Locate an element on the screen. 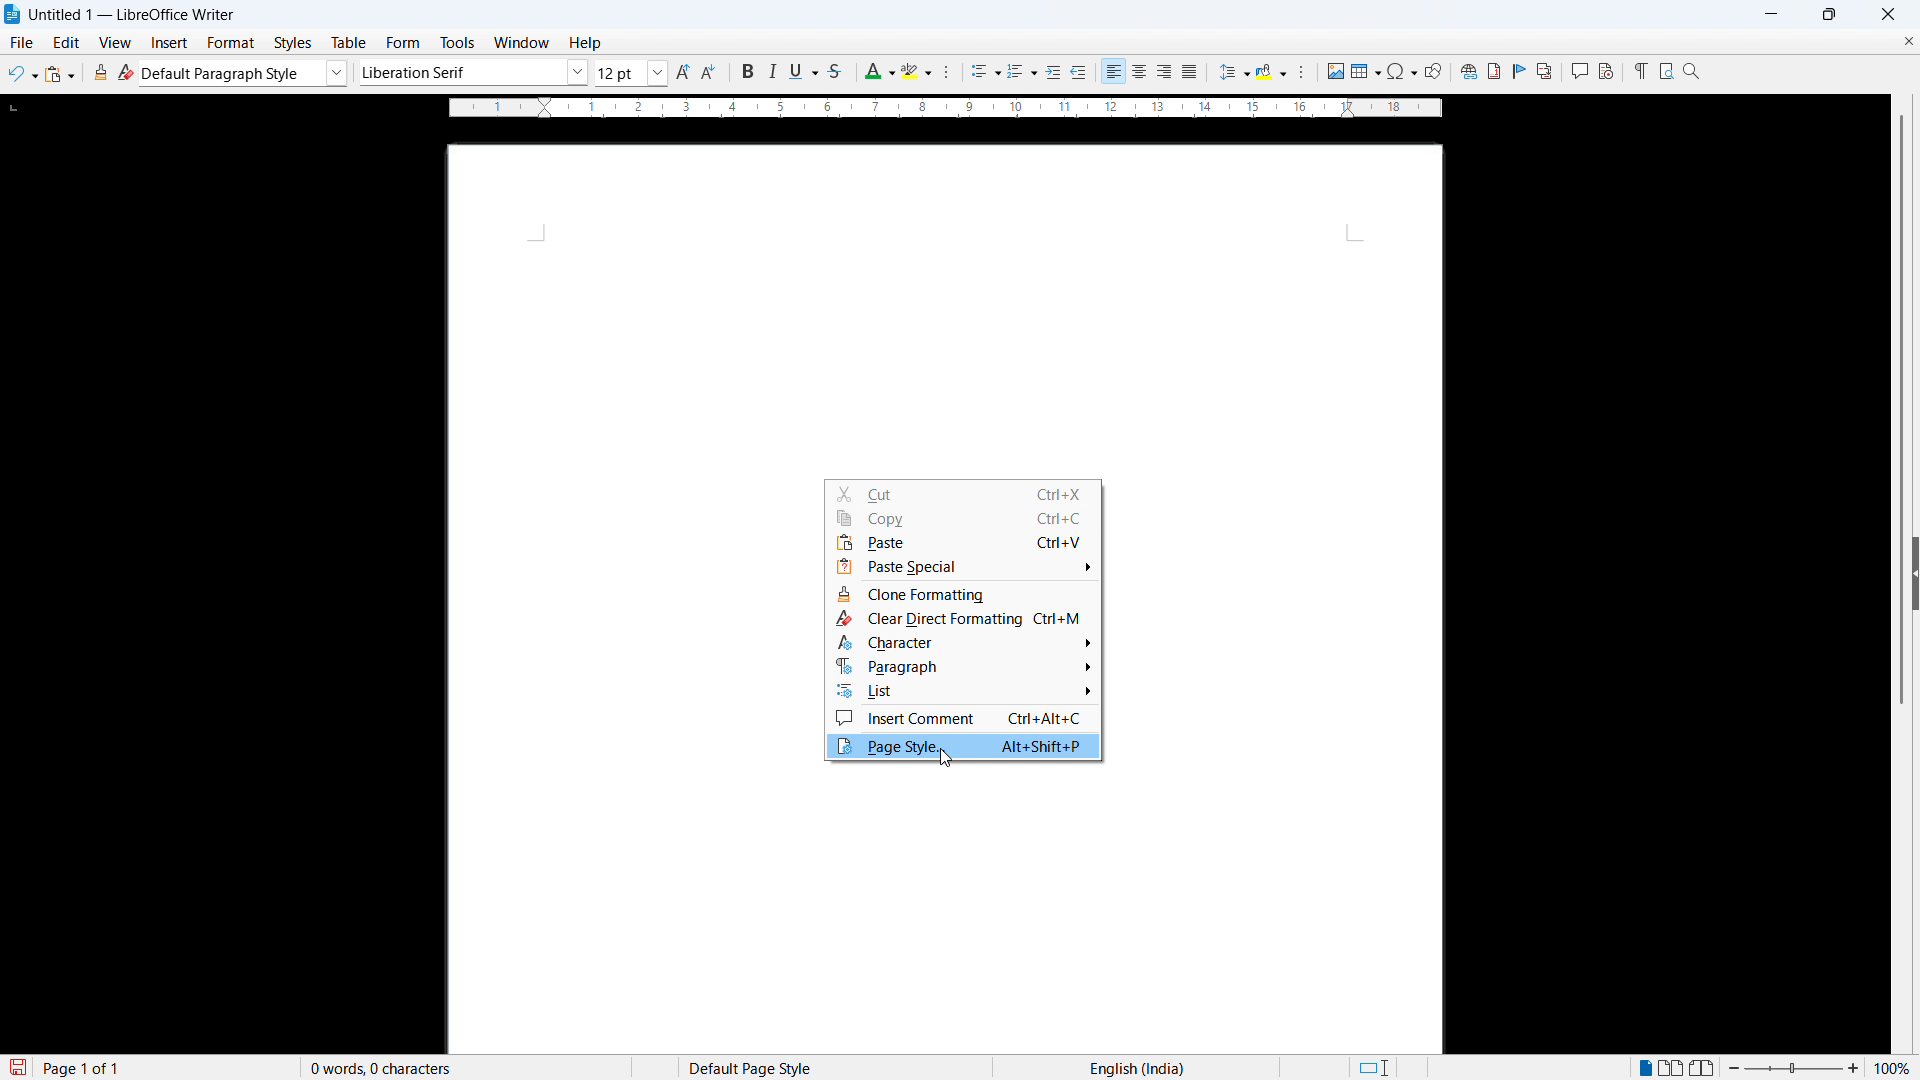 This screenshot has height=1080, width=1920. Set font  is located at coordinates (474, 72).